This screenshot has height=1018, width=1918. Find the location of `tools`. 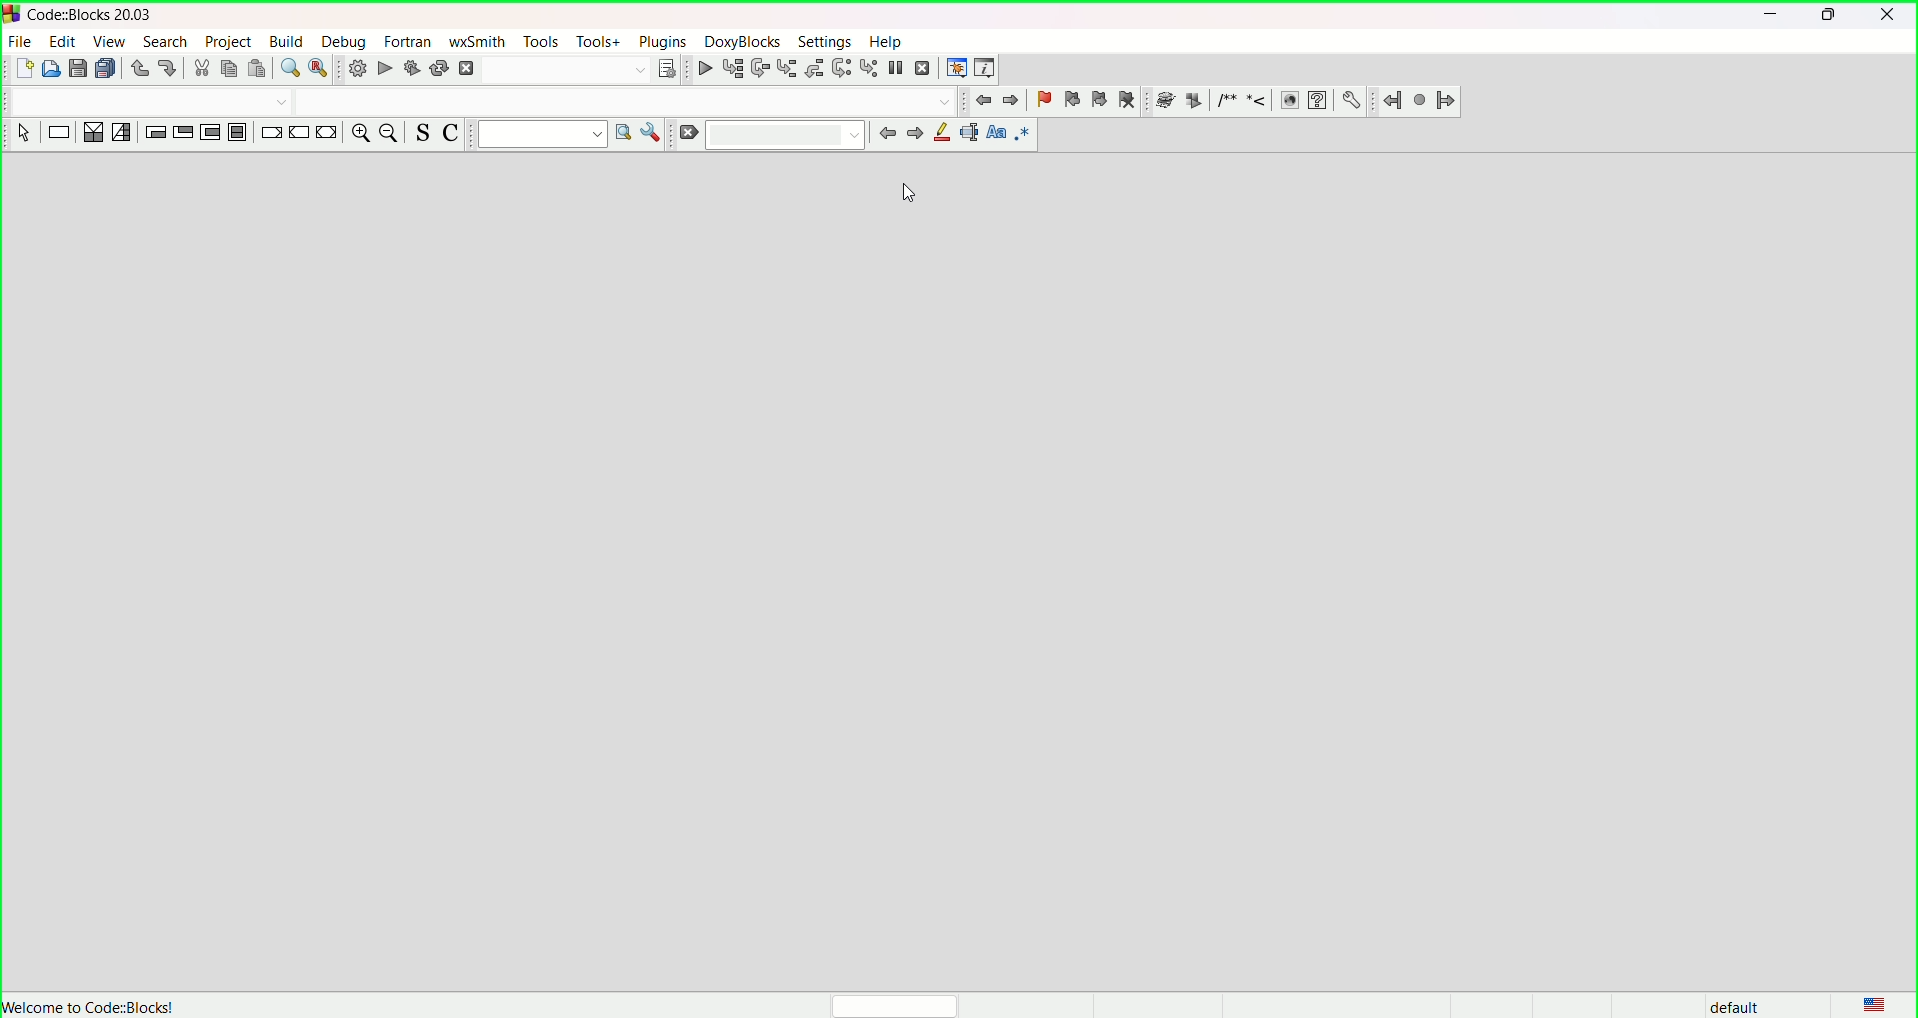

tools is located at coordinates (540, 41).